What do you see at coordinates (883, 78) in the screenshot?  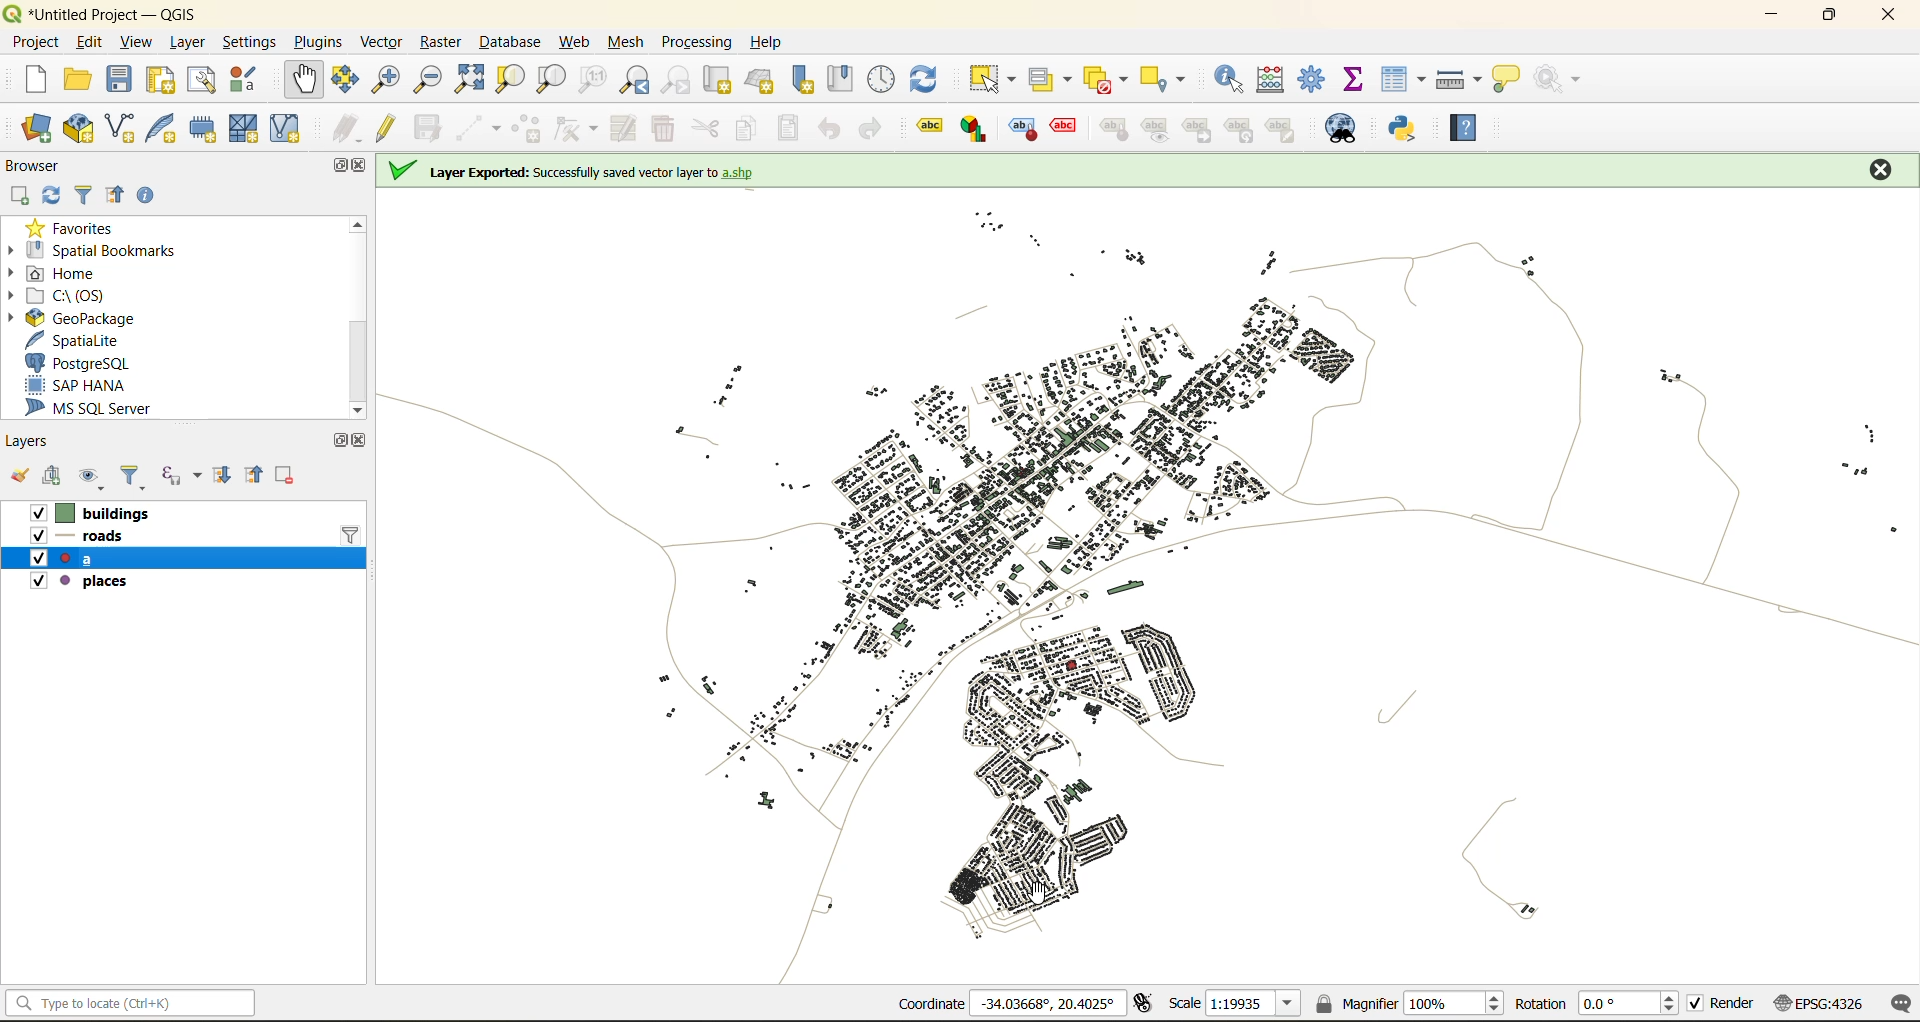 I see `control panel` at bounding box center [883, 78].